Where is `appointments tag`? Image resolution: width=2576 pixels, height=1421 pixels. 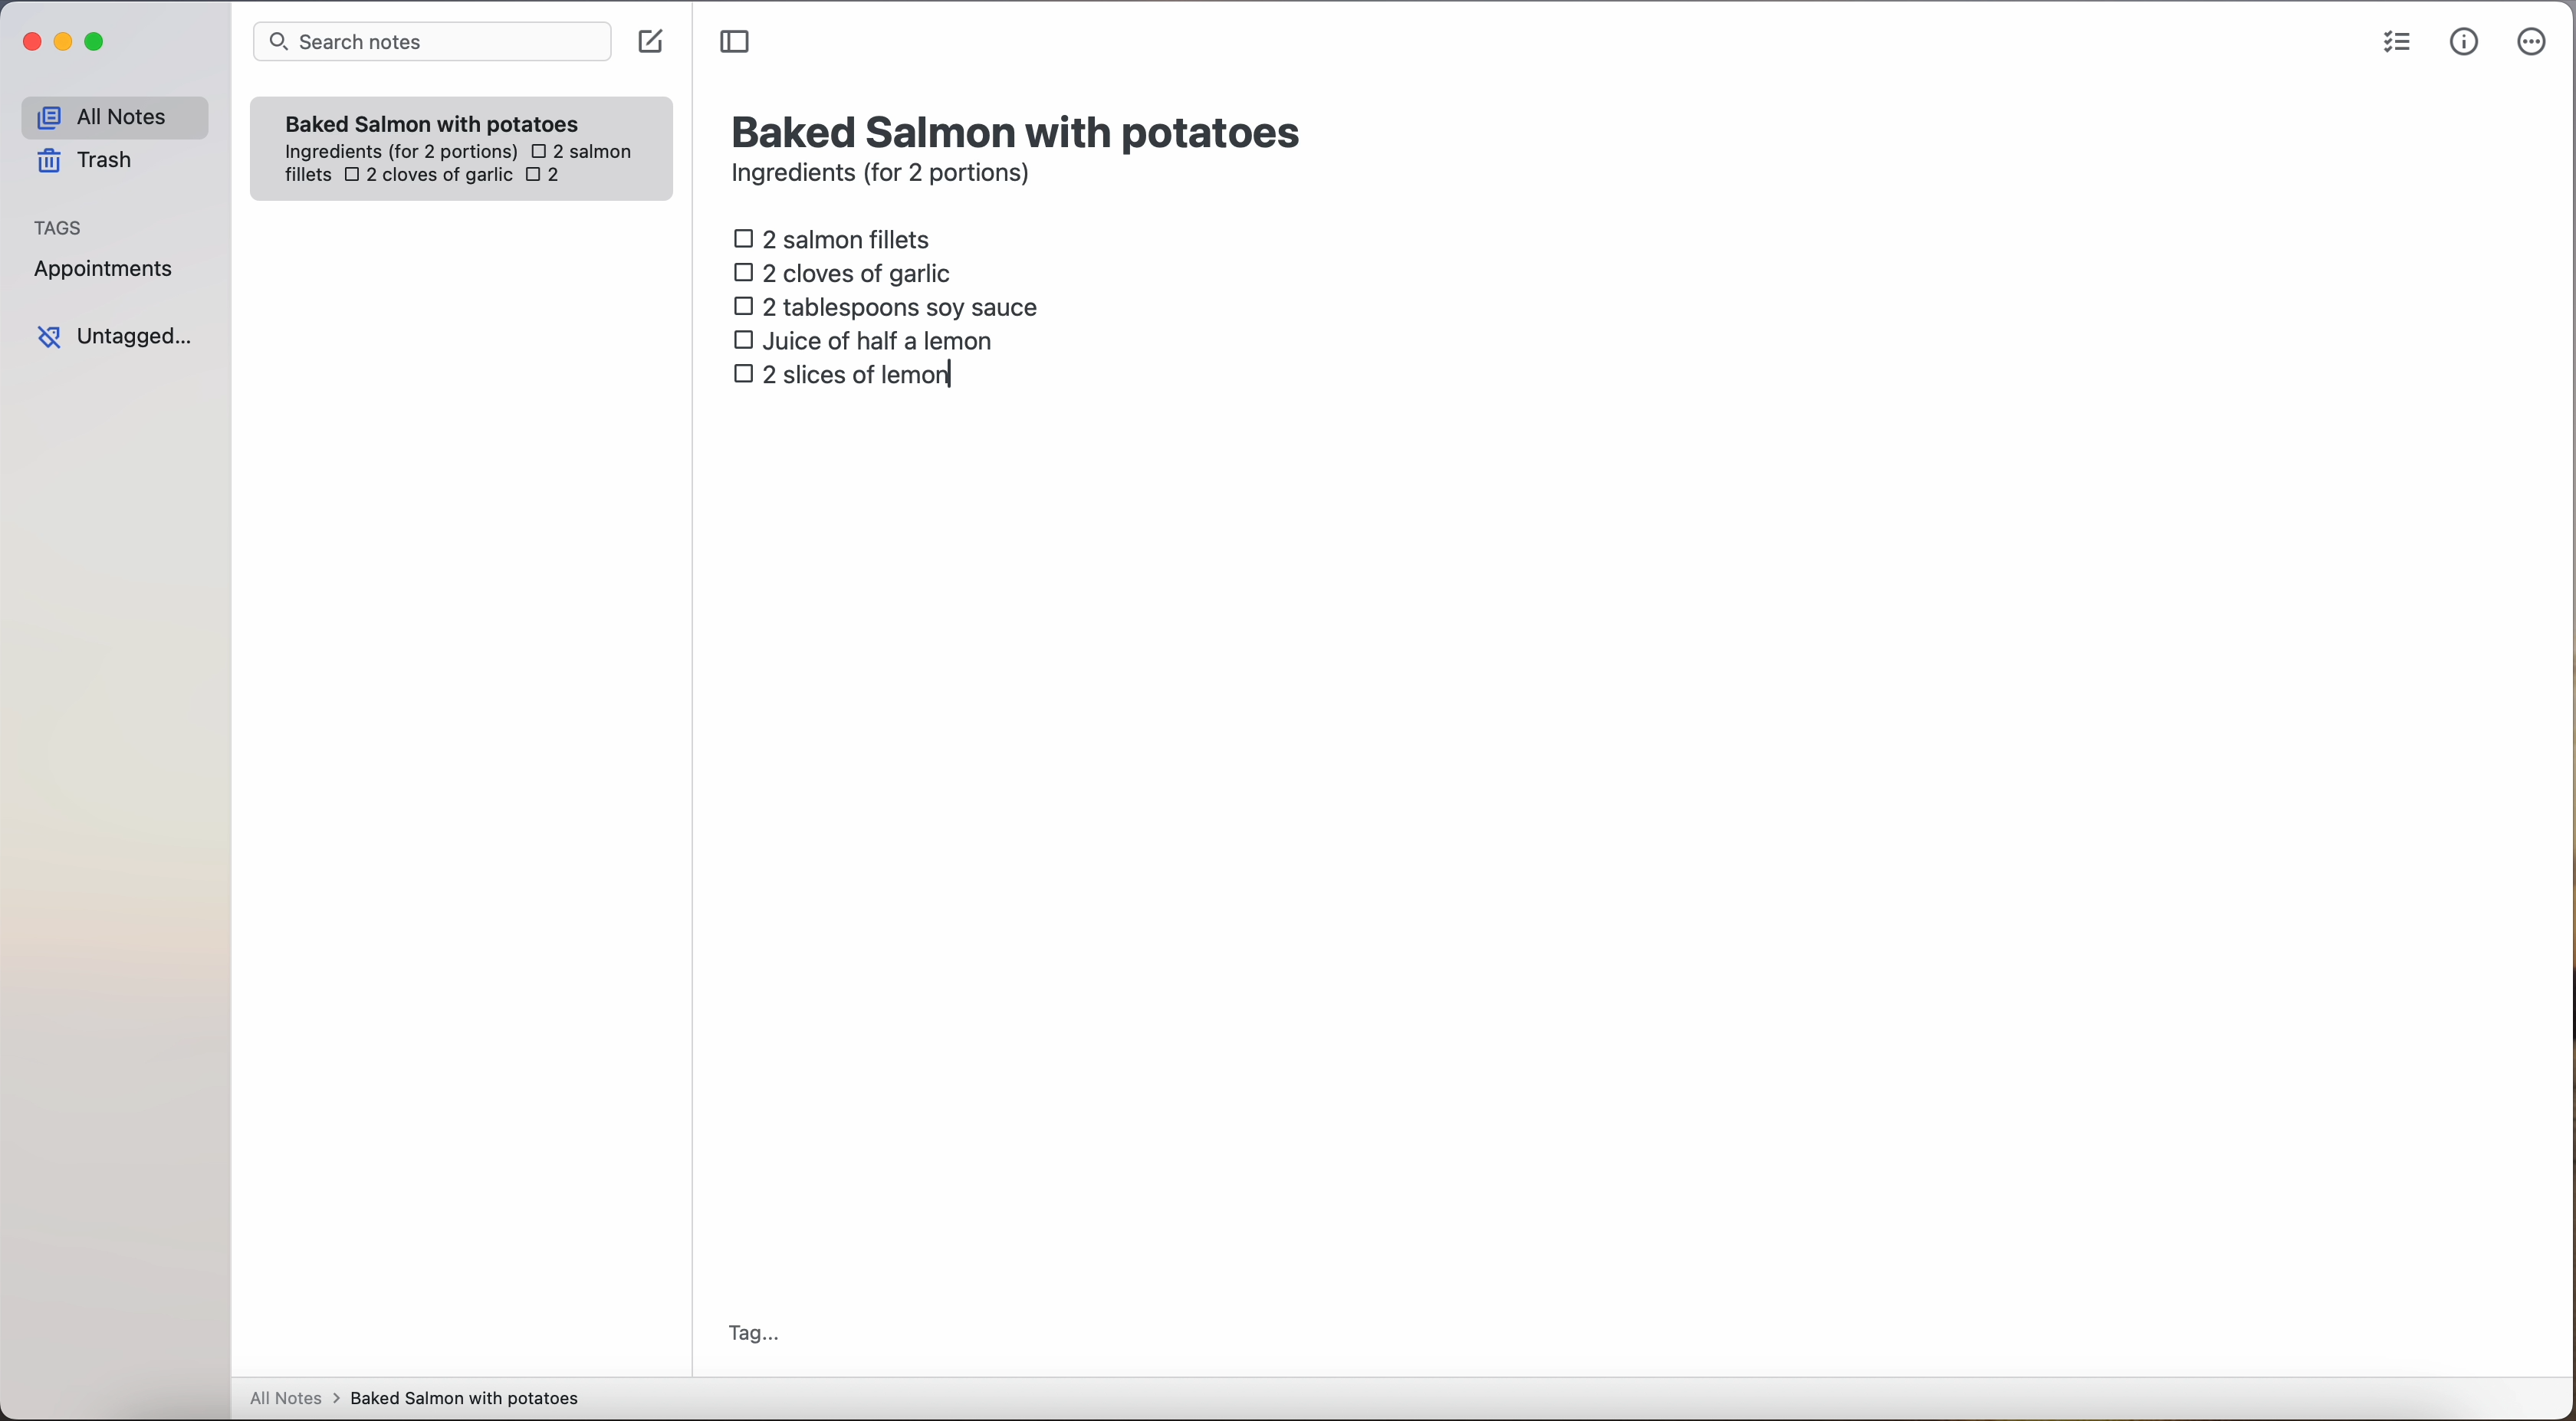
appointments tag is located at coordinates (106, 265).